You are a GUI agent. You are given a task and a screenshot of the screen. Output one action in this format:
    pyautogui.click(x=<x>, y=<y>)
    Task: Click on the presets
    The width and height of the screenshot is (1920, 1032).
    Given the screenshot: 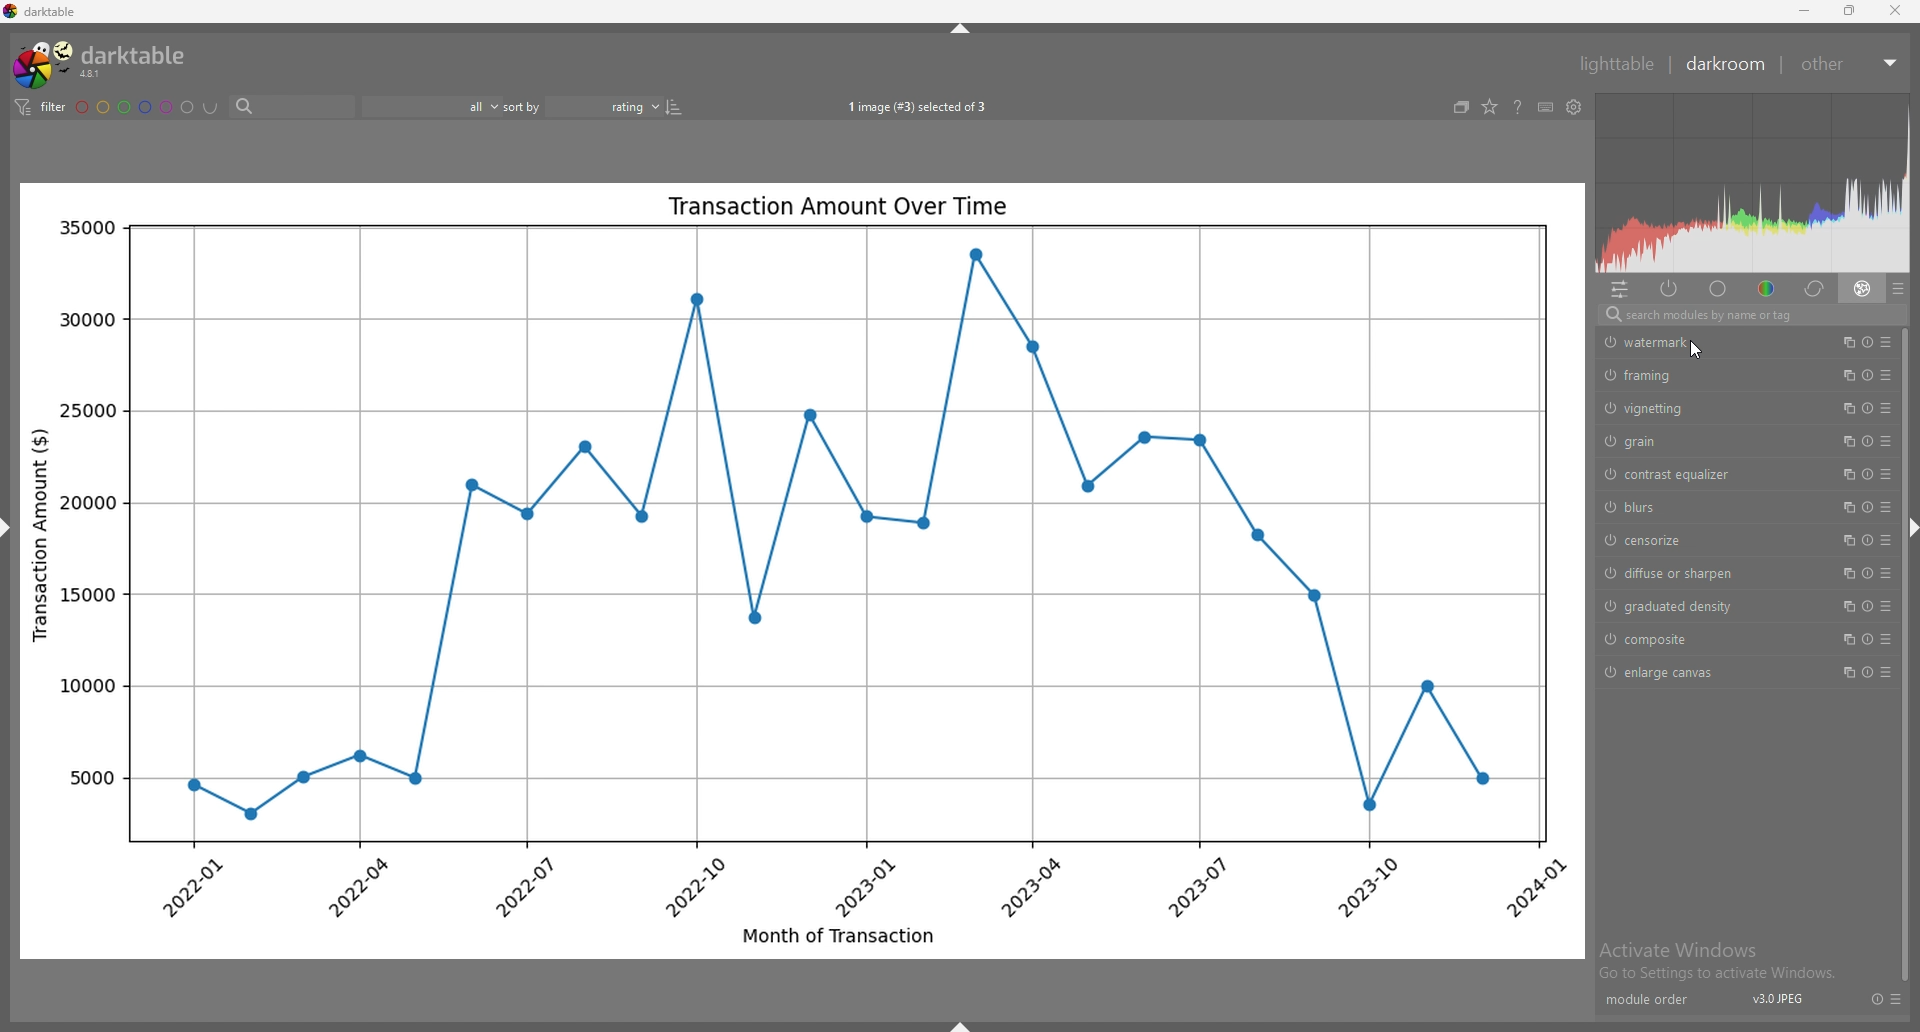 What is the action you would take?
    pyautogui.click(x=1885, y=605)
    